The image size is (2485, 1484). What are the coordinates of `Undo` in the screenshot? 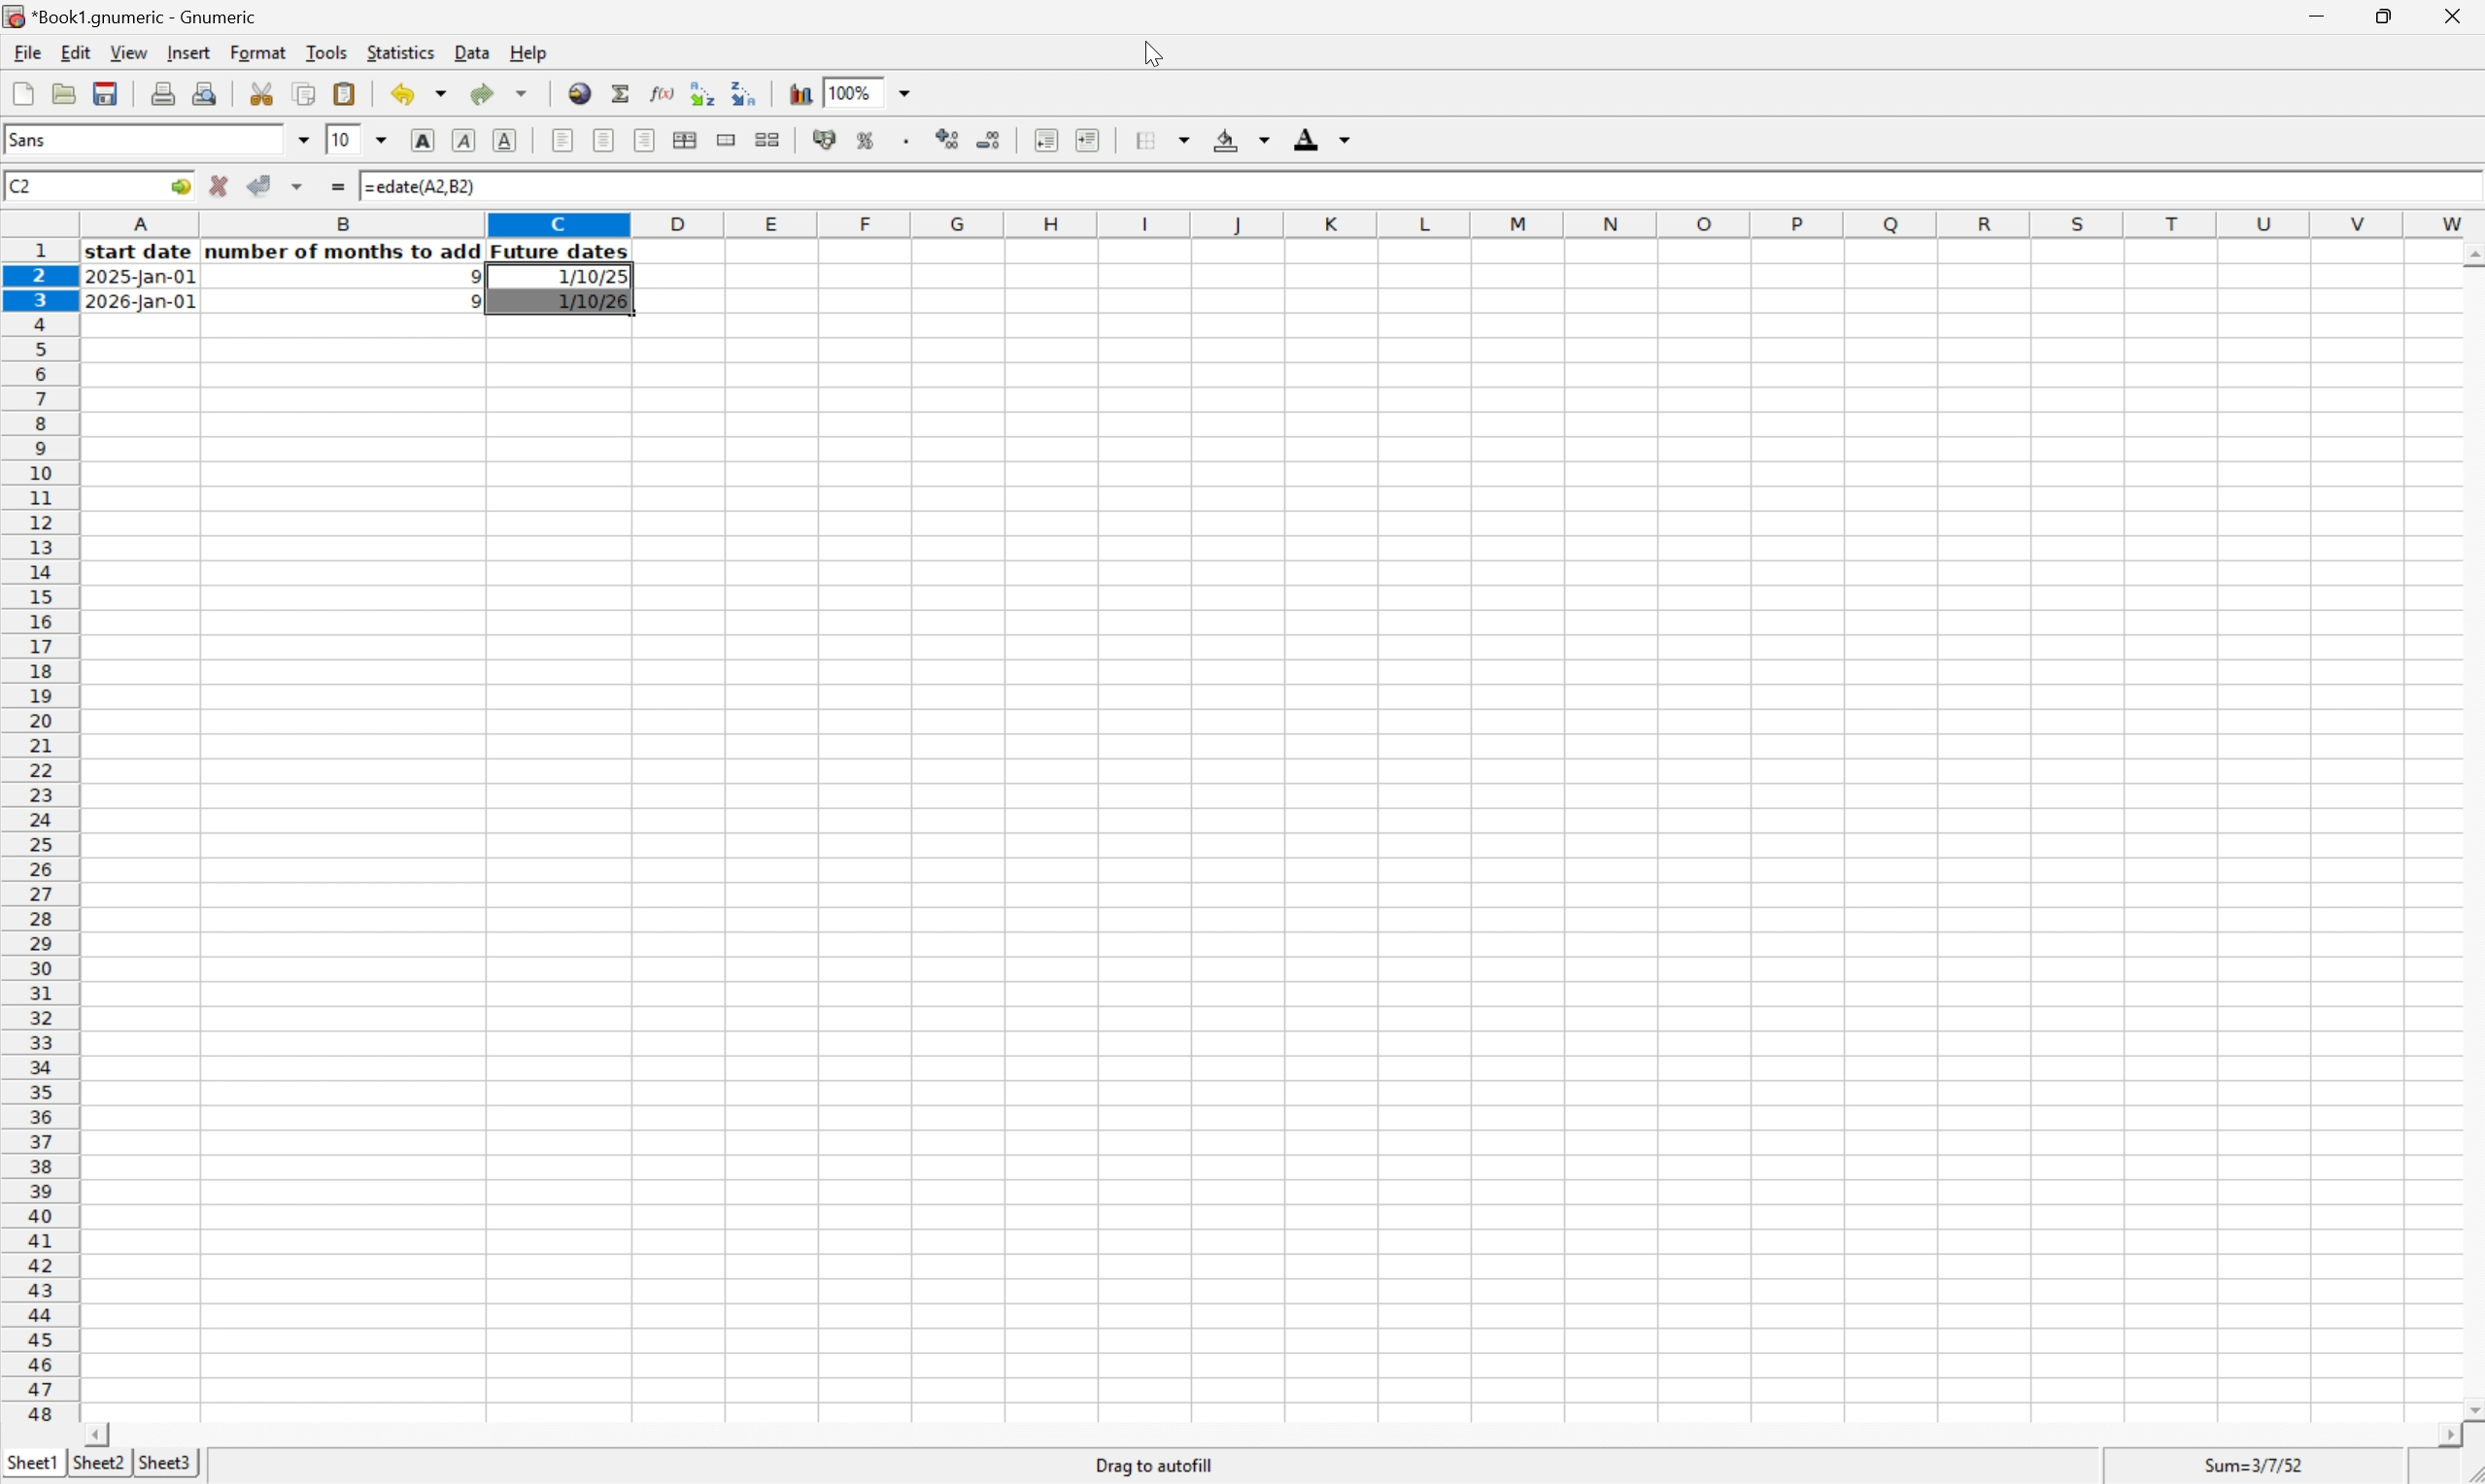 It's located at (416, 94).